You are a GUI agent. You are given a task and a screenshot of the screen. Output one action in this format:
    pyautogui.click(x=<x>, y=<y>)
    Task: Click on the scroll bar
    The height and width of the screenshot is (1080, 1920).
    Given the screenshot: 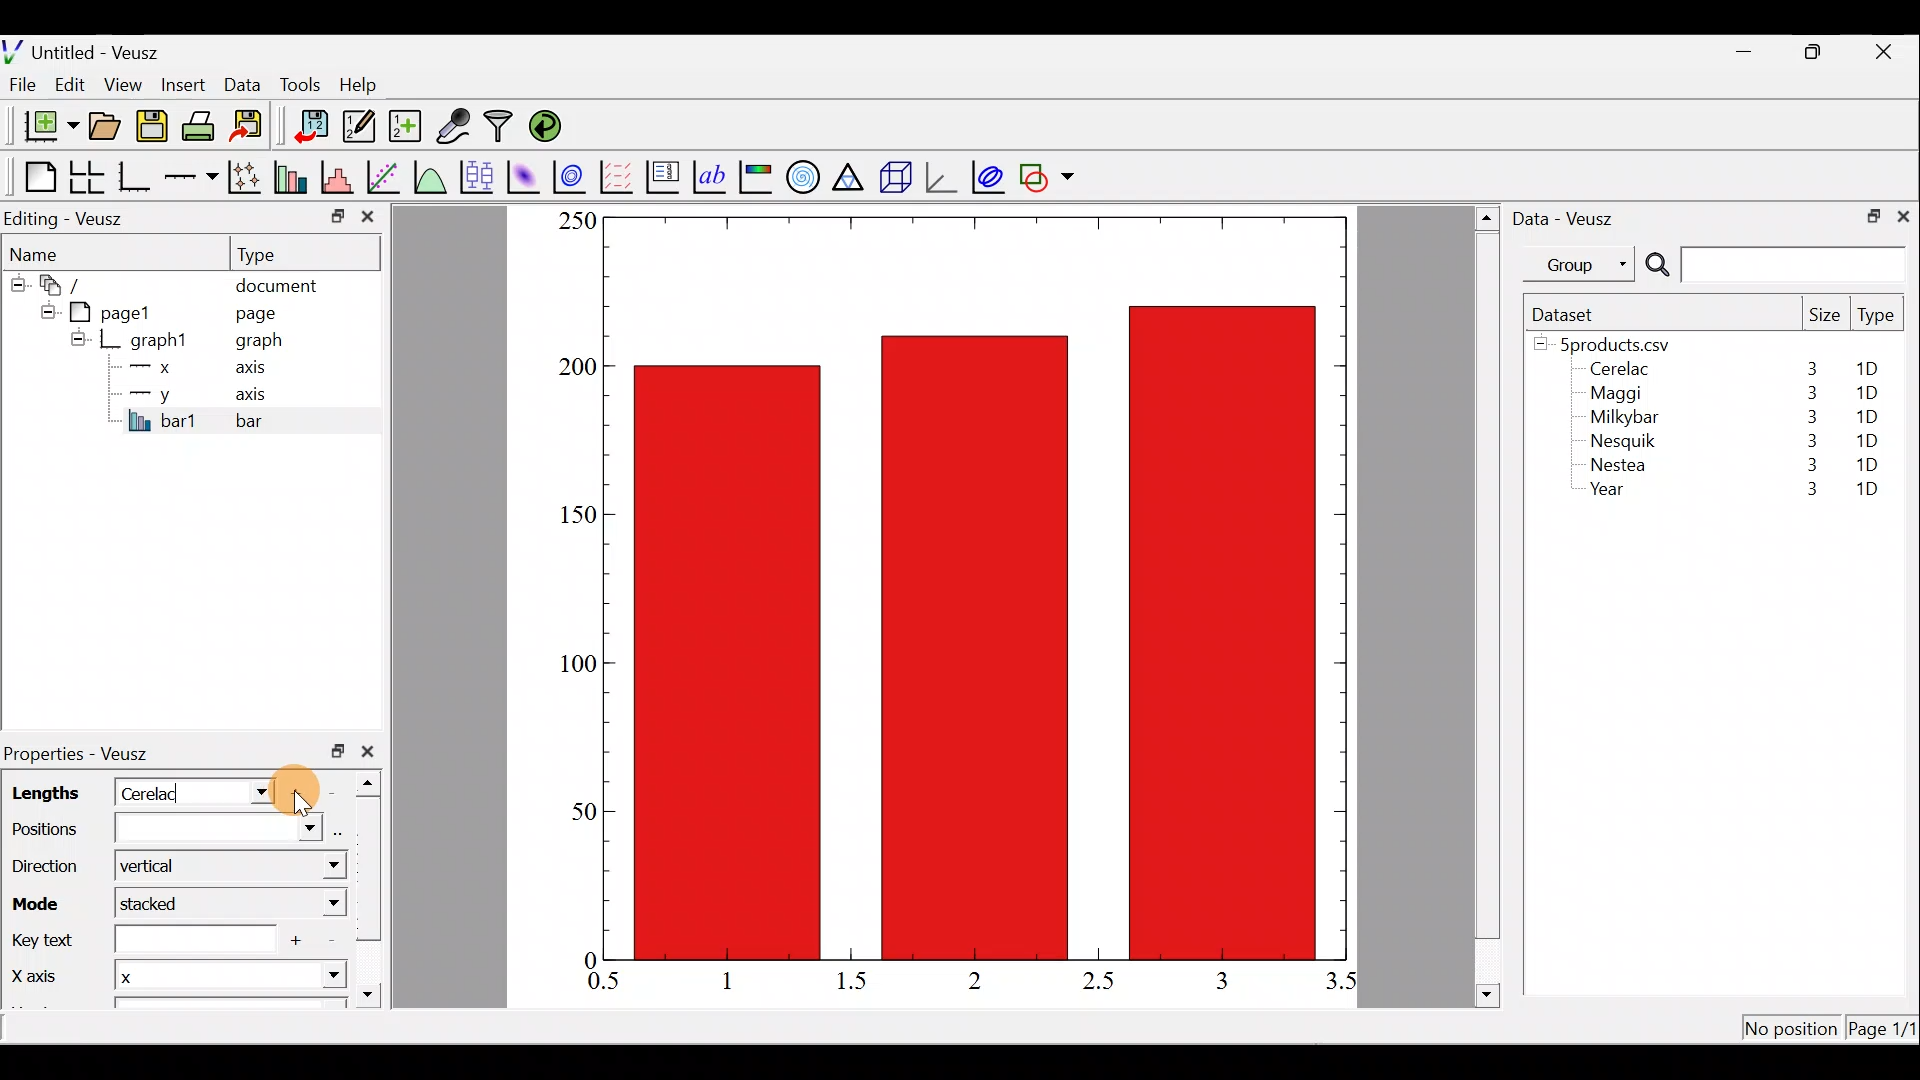 What is the action you would take?
    pyautogui.click(x=1488, y=603)
    